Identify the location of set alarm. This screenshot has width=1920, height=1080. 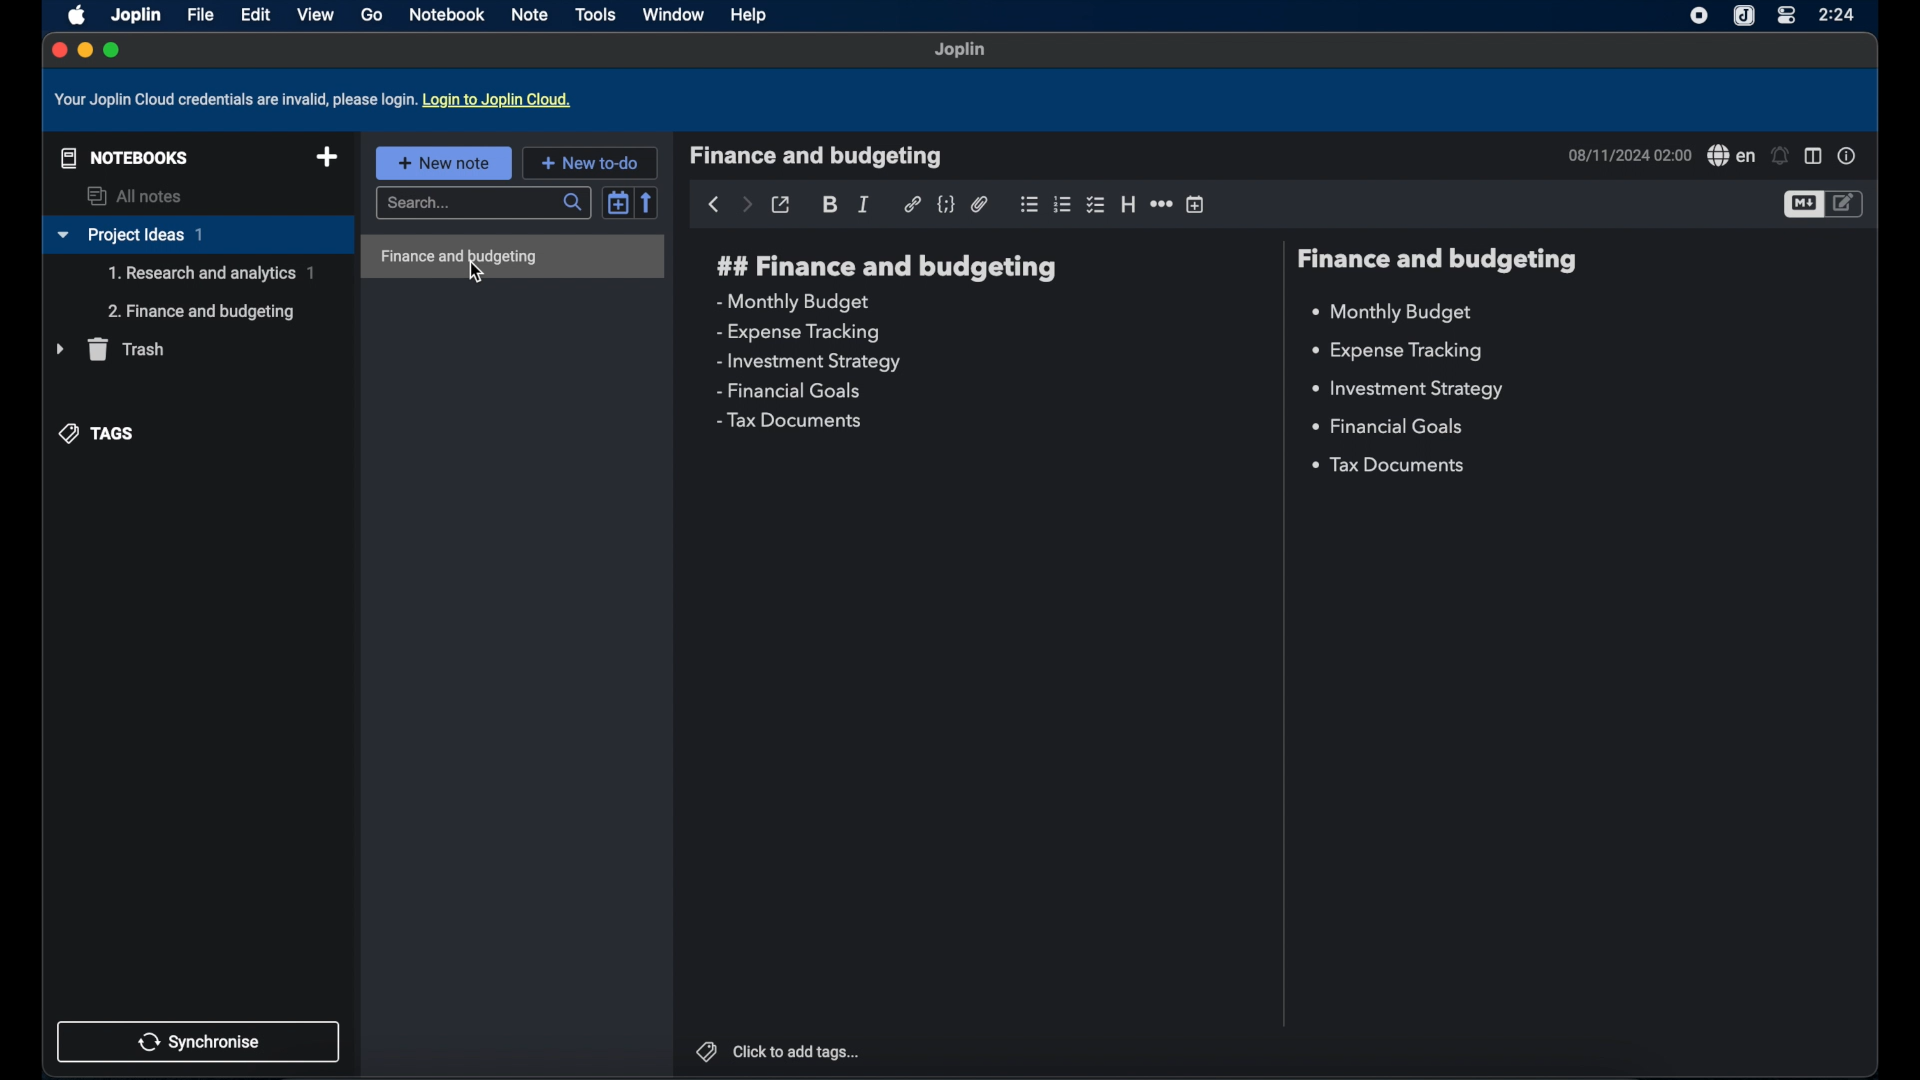
(1781, 156).